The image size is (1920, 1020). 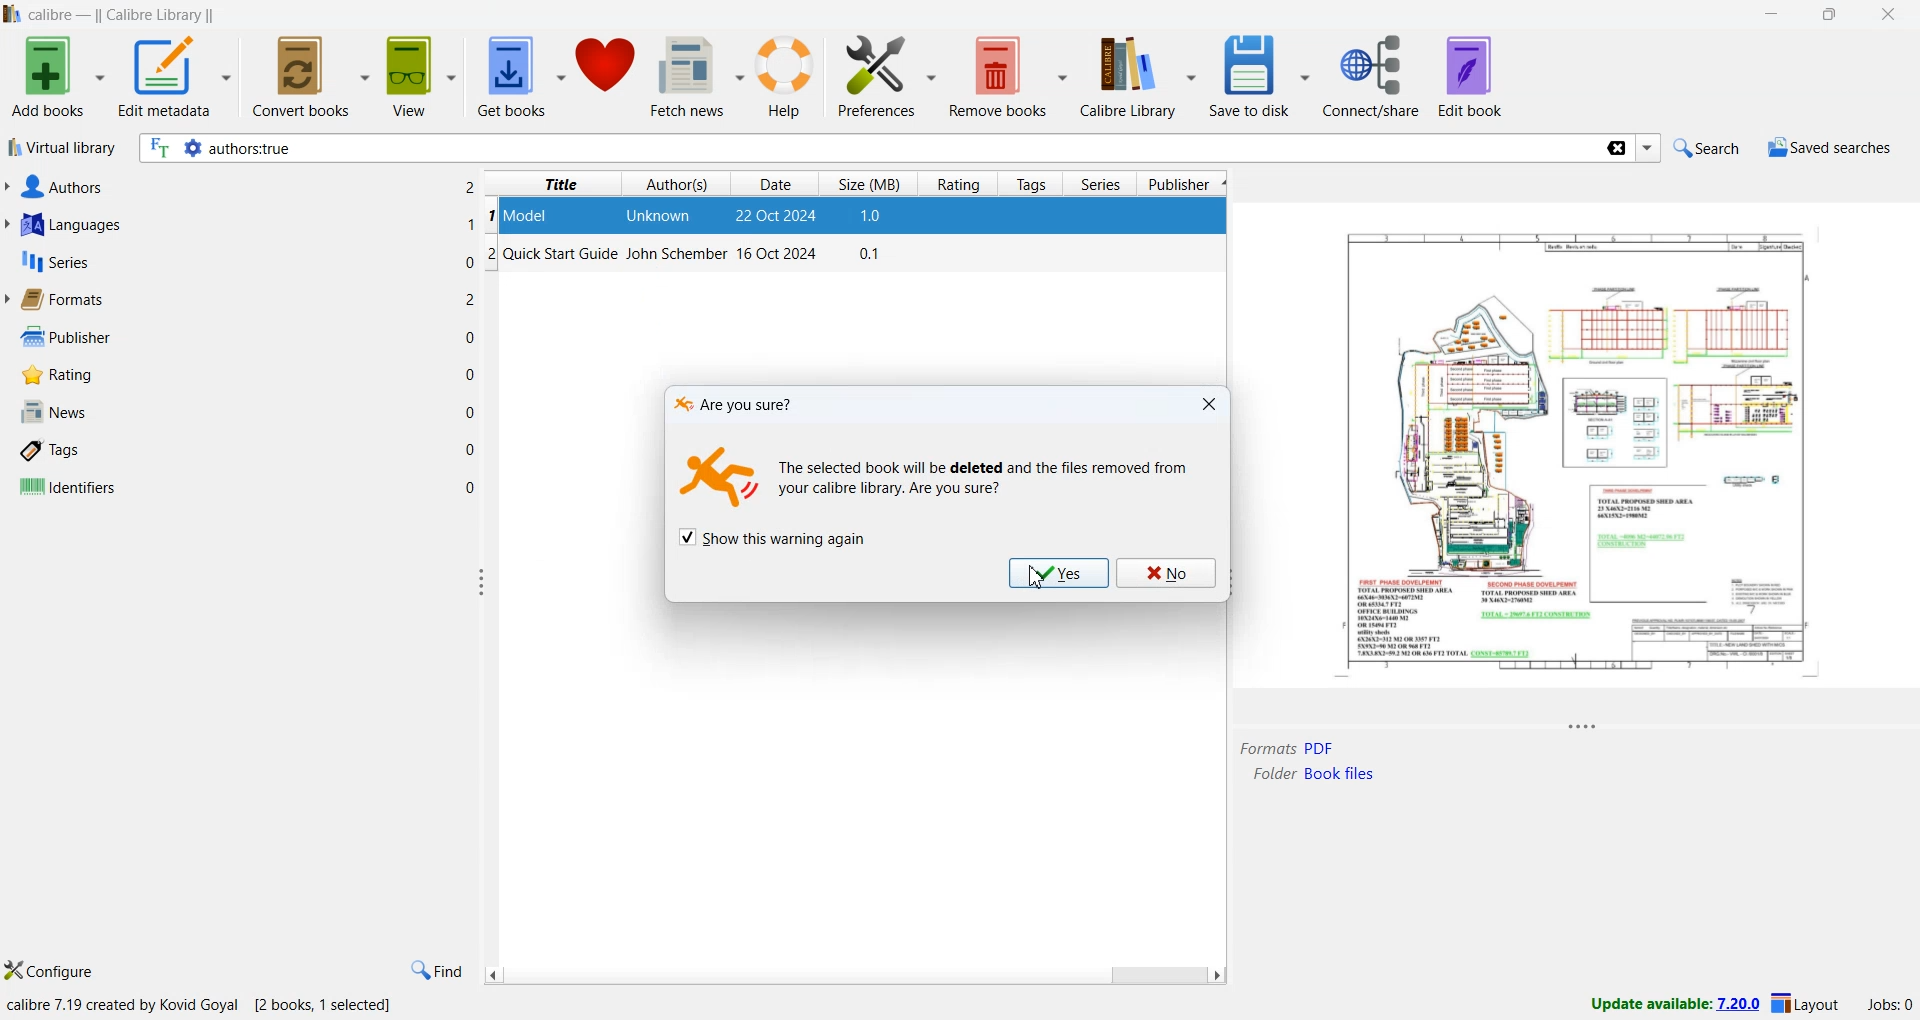 I want to click on close app, so click(x=1891, y=15).